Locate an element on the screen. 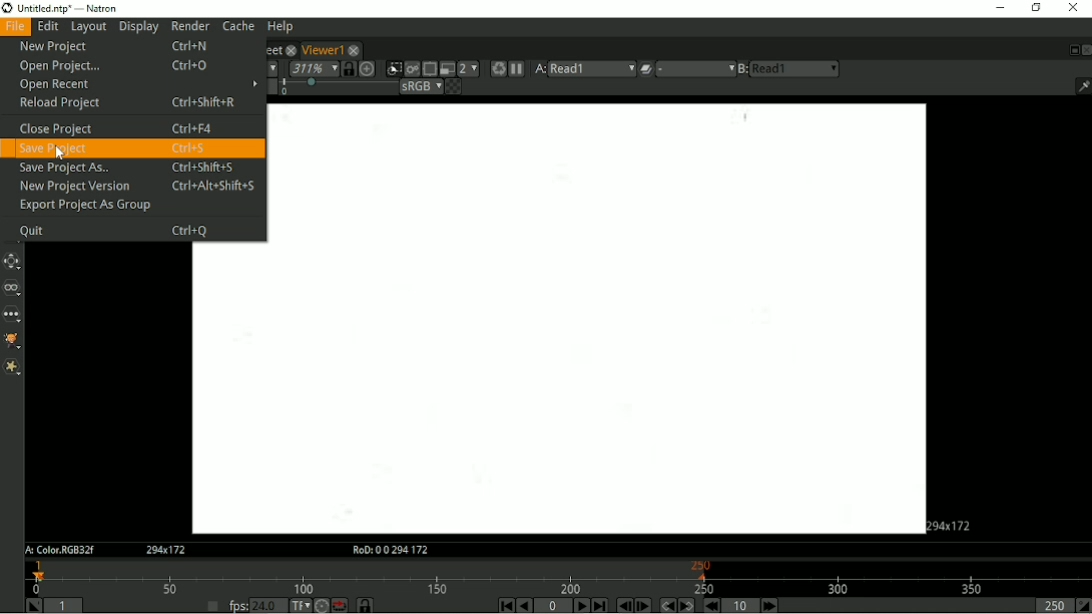 The width and height of the screenshot is (1092, 614). Zoom is located at coordinates (313, 68).